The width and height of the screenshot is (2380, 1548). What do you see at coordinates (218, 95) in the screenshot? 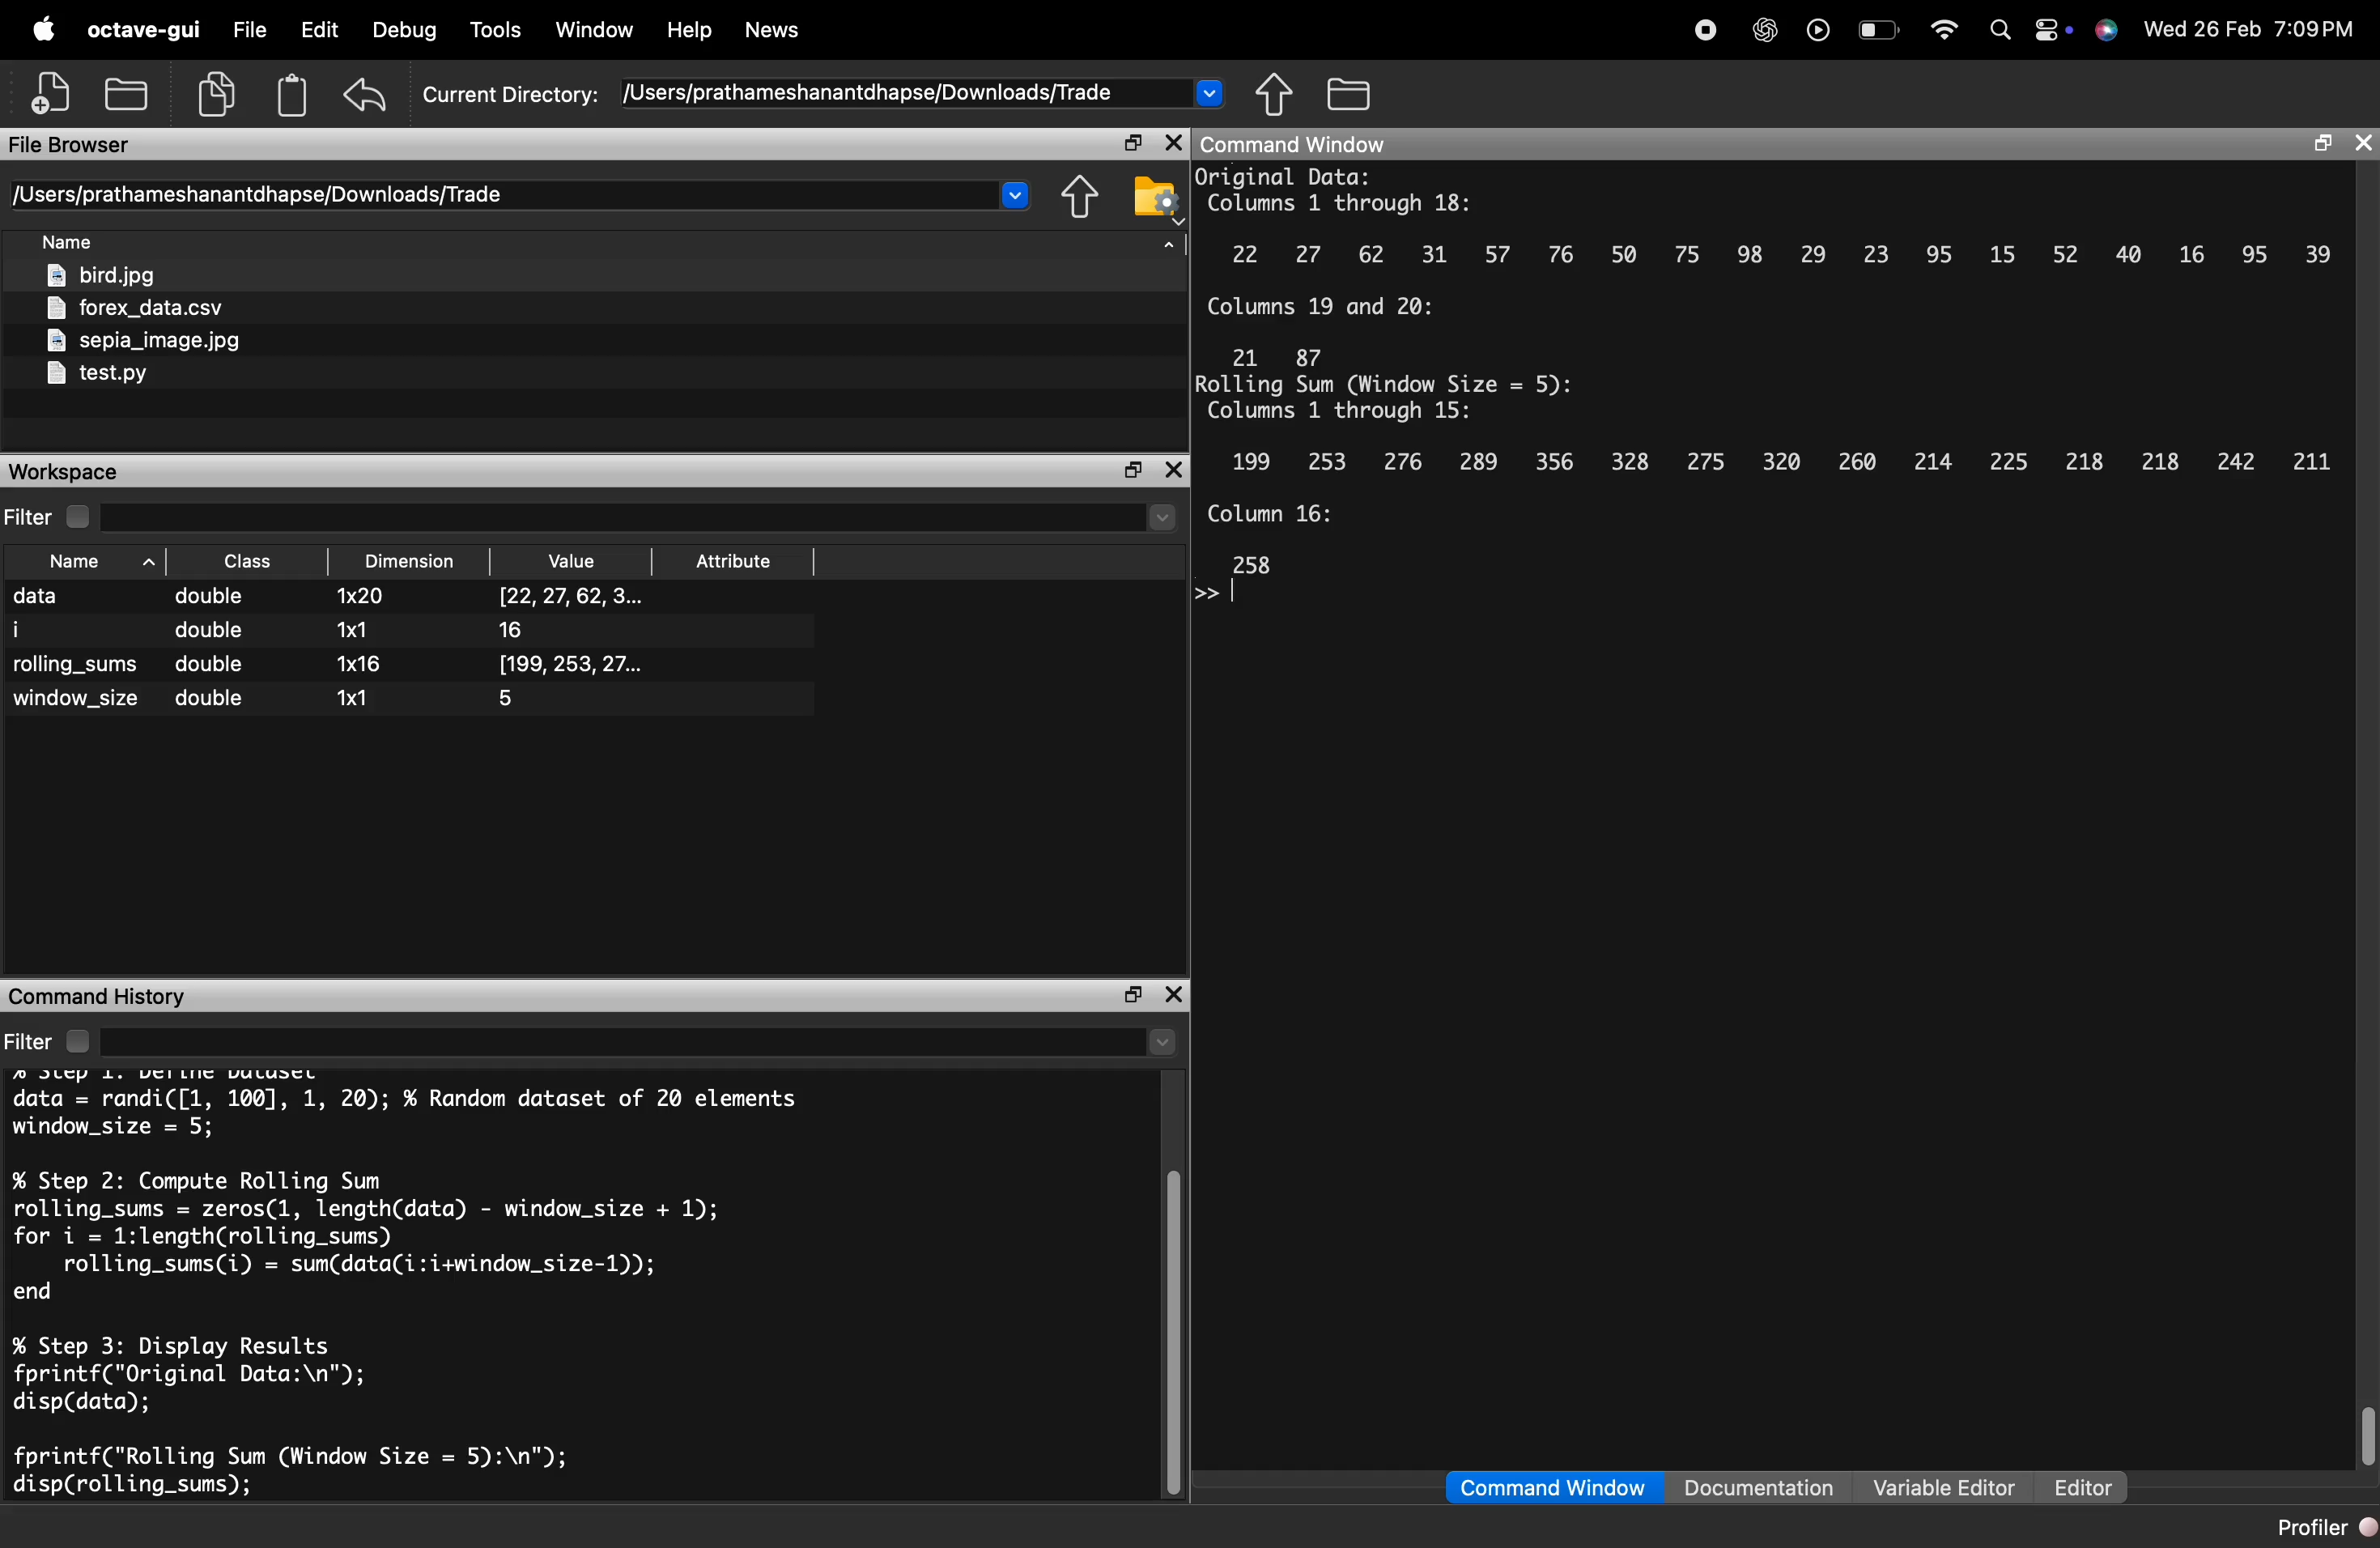
I see `copy` at bounding box center [218, 95].